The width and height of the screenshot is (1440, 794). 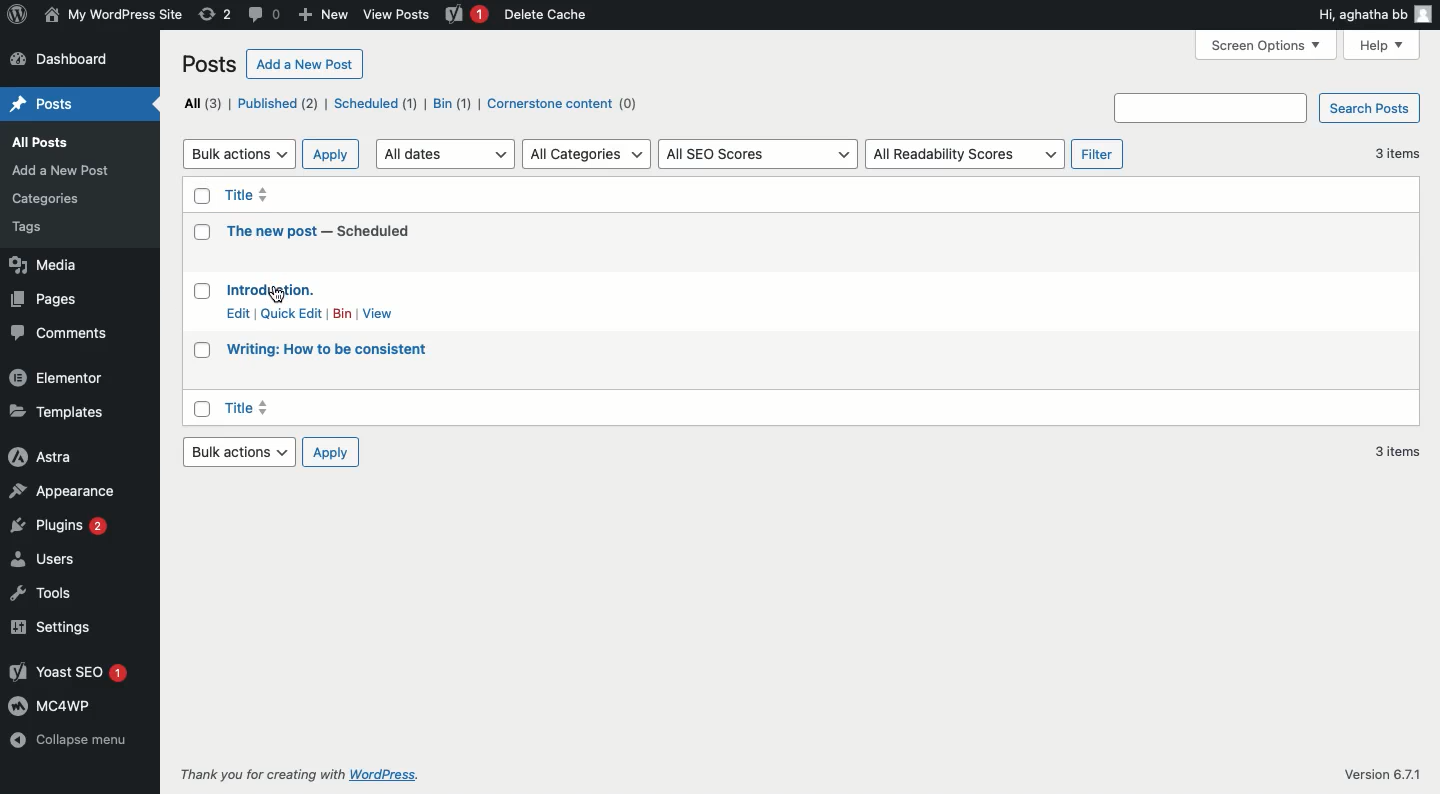 What do you see at coordinates (201, 409) in the screenshot?
I see `checkbox` at bounding box center [201, 409].